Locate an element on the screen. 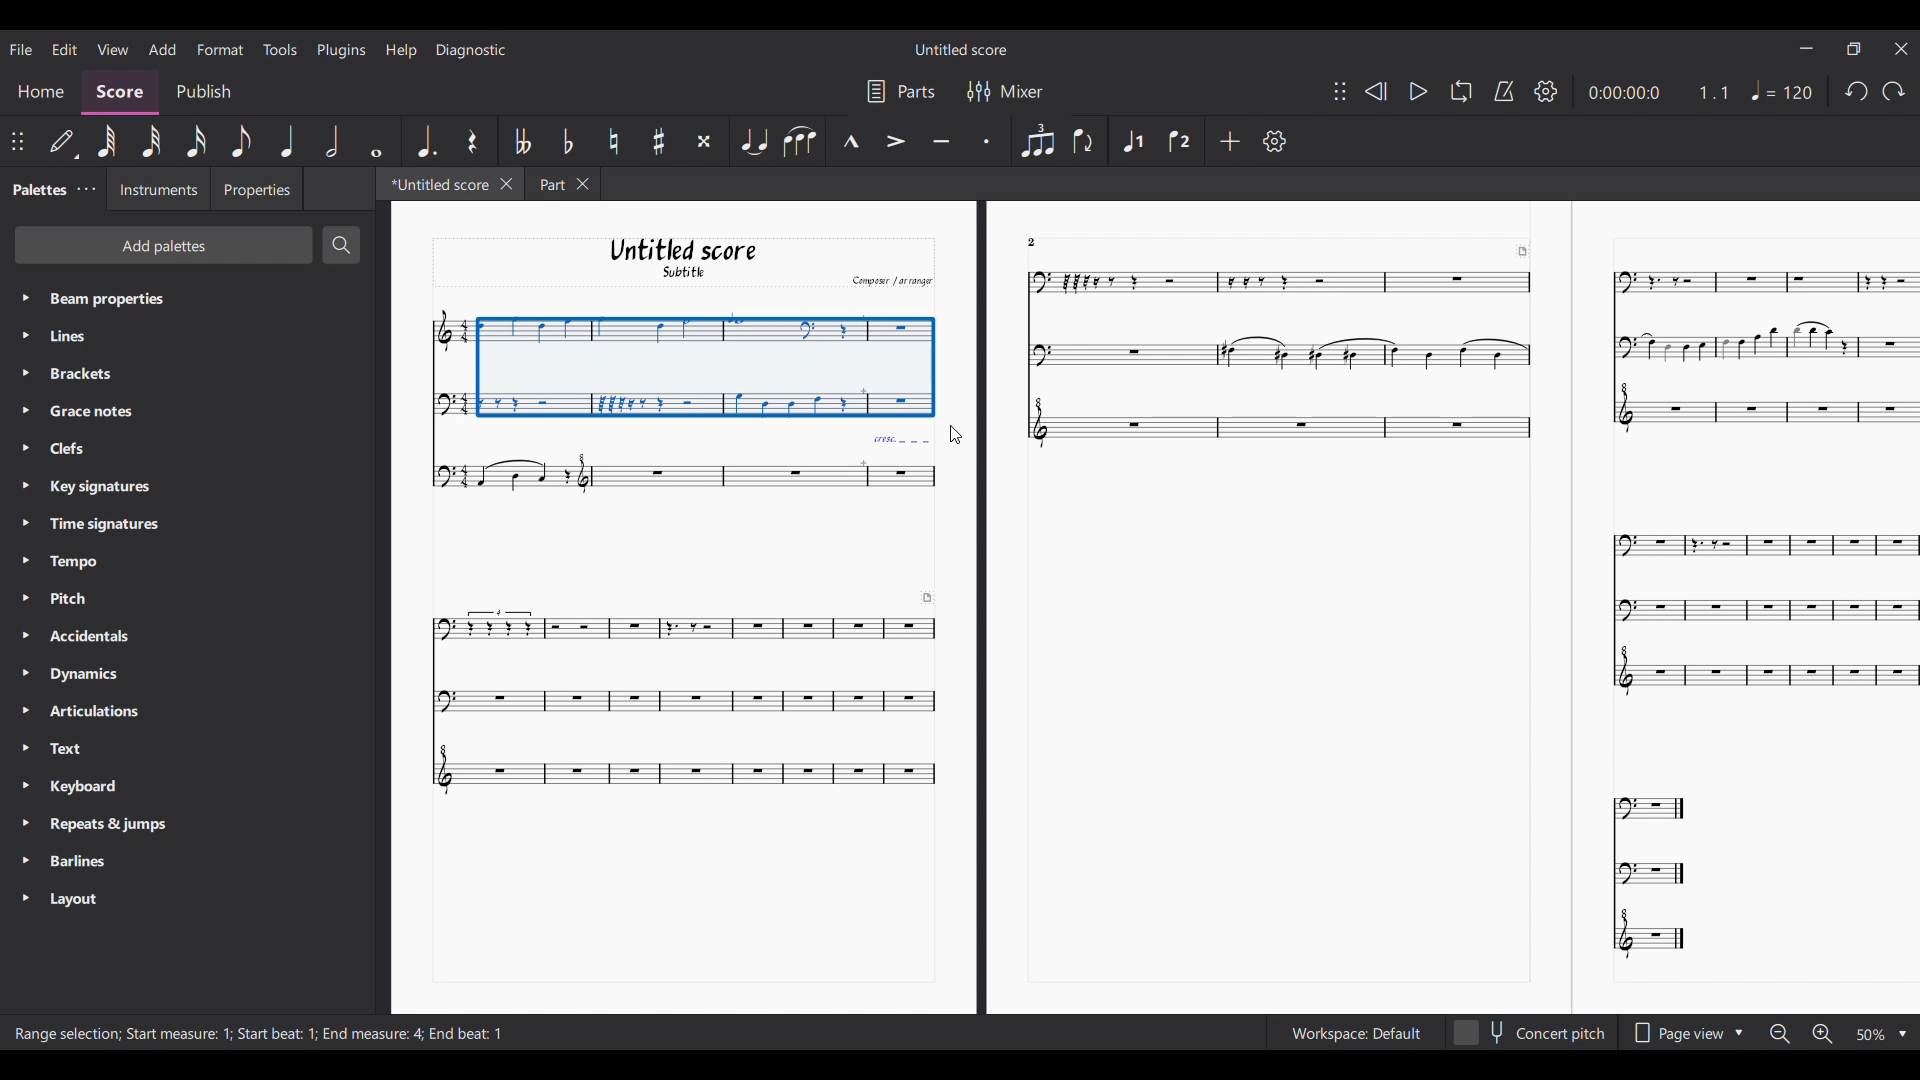  start measure 1 ; is located at coordinates (179, 1033).